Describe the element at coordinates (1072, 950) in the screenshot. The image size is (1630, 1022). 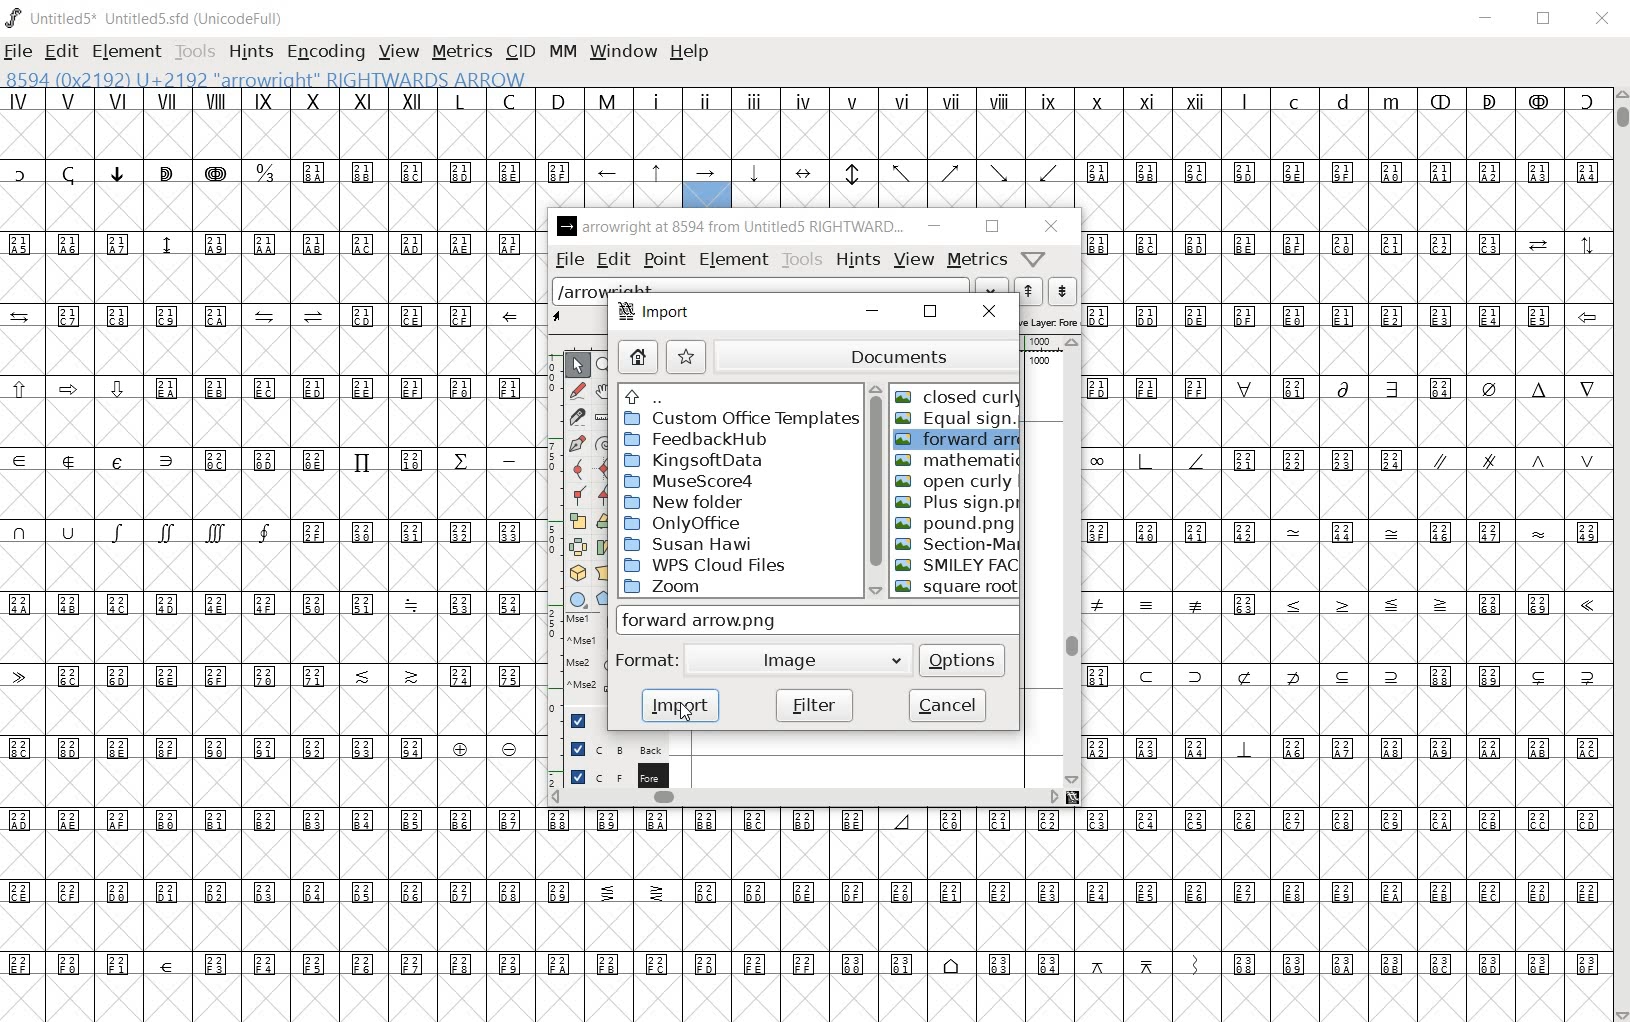
I see `glyph characters` at that location.